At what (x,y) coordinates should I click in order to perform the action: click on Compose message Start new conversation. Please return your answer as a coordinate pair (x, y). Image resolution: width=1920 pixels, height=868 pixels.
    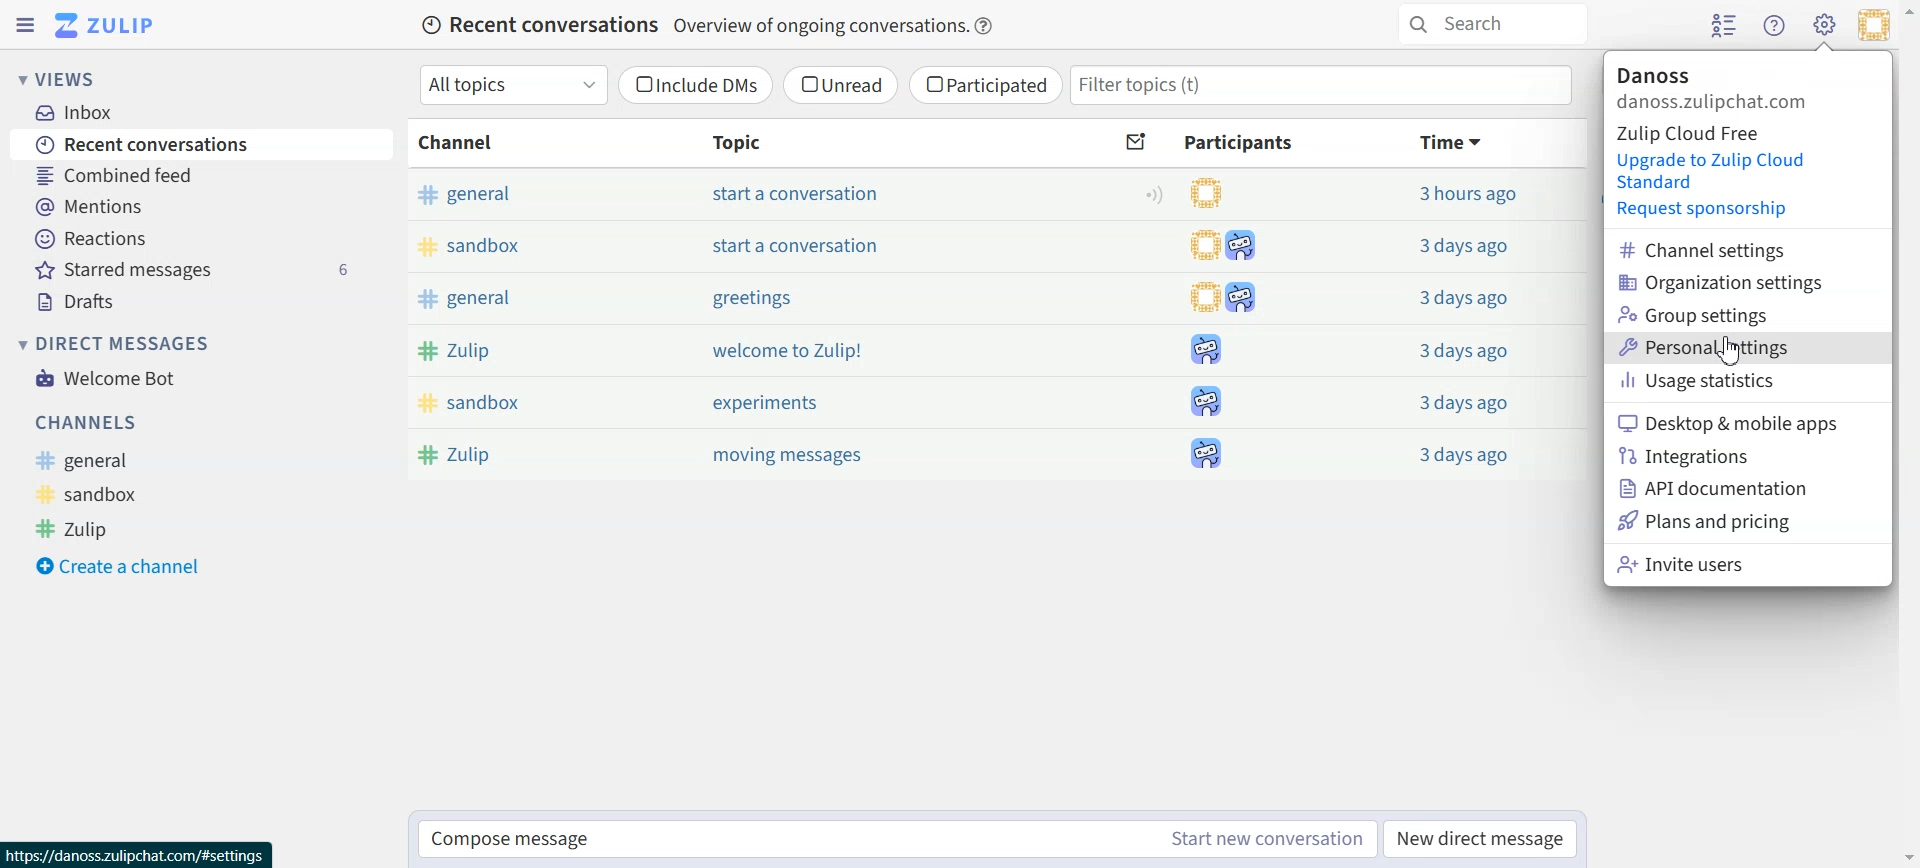
    Looking at the image, I should click on (894, 839).